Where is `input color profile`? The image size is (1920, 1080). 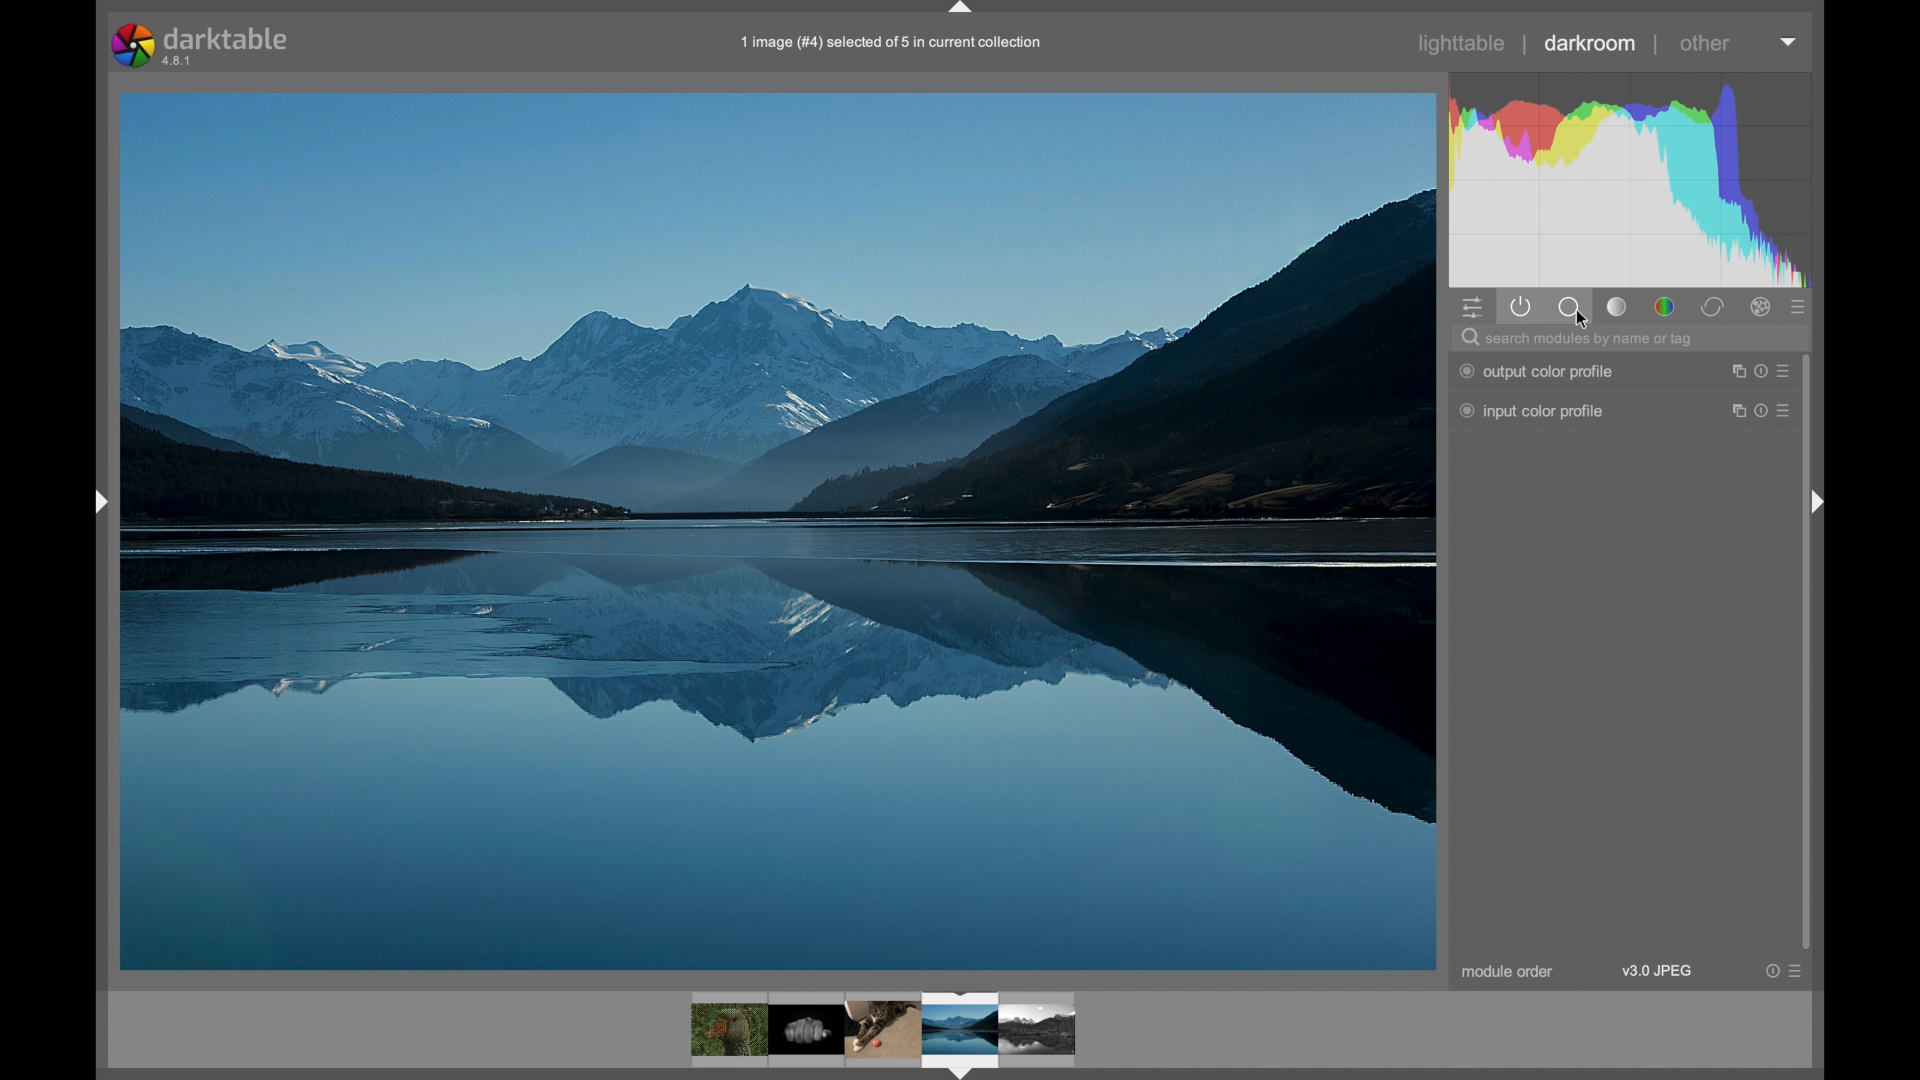
input color profile is located at coordinates (1532, 411).